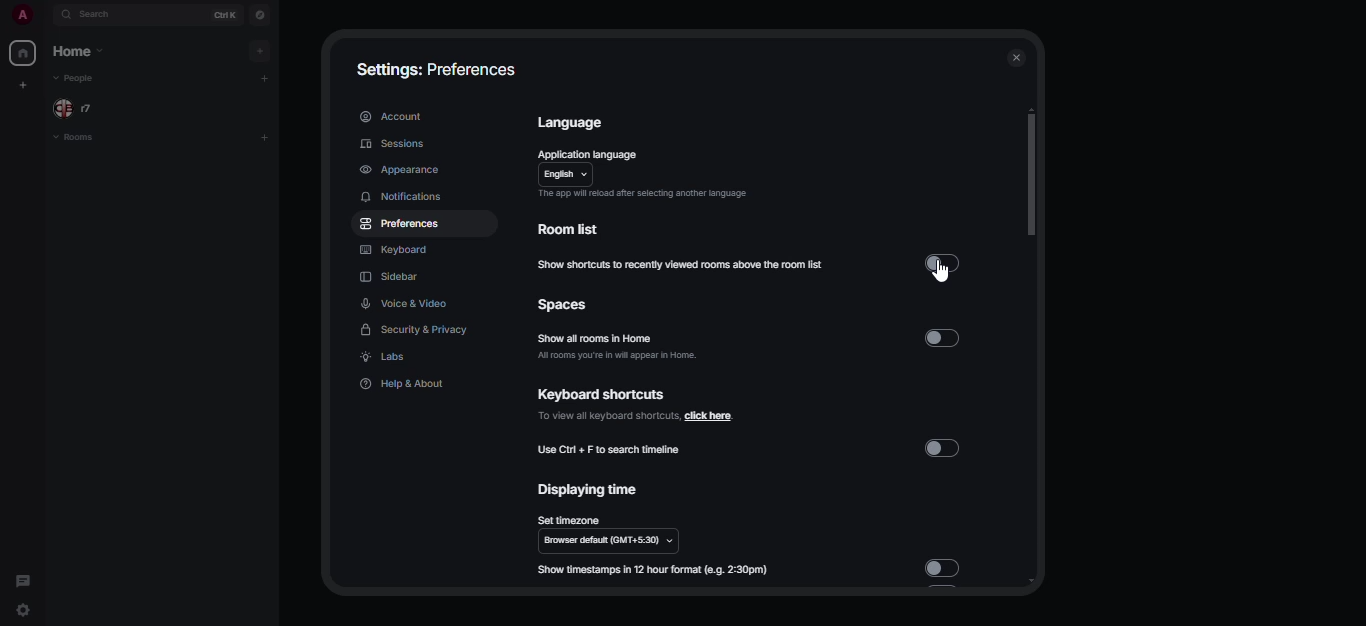  What do you see at coordinates (601, 394) in the screenshot?
I see `keyboard shortcuts` at bounding box center [601, 394].